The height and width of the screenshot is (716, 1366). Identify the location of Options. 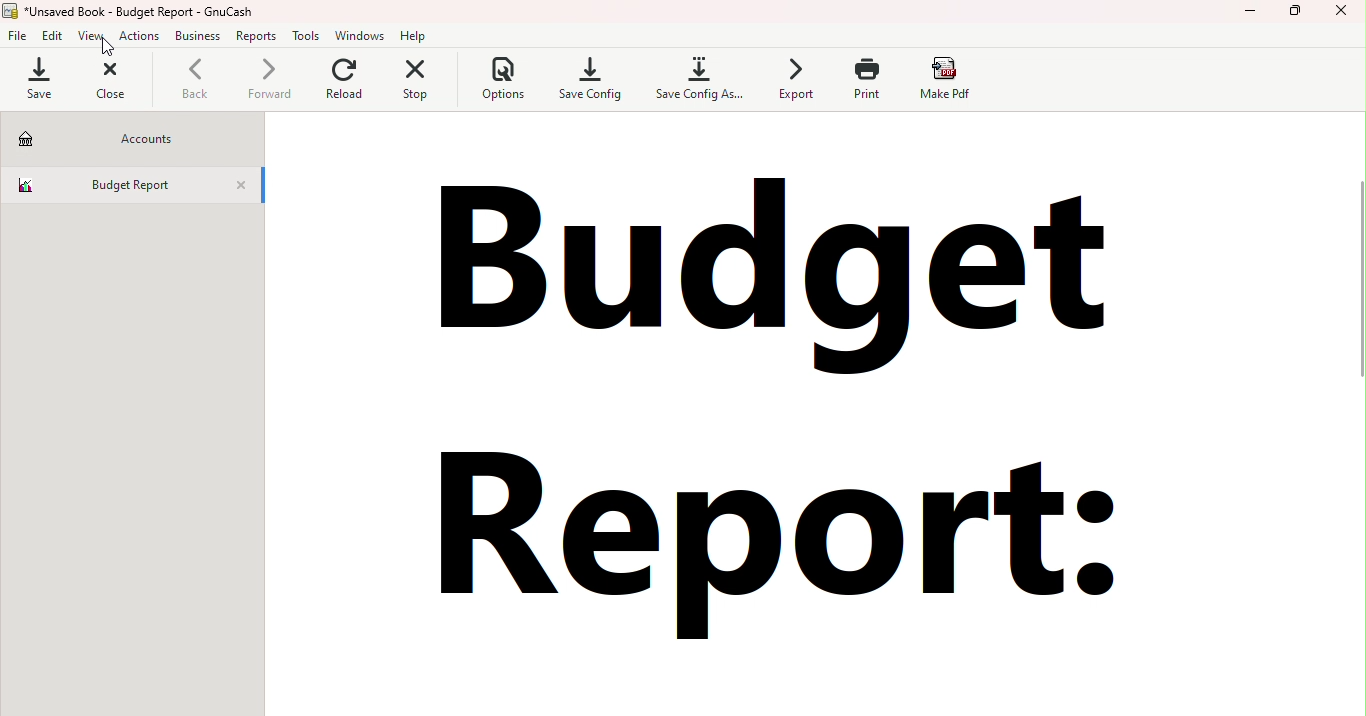
(505, 81).